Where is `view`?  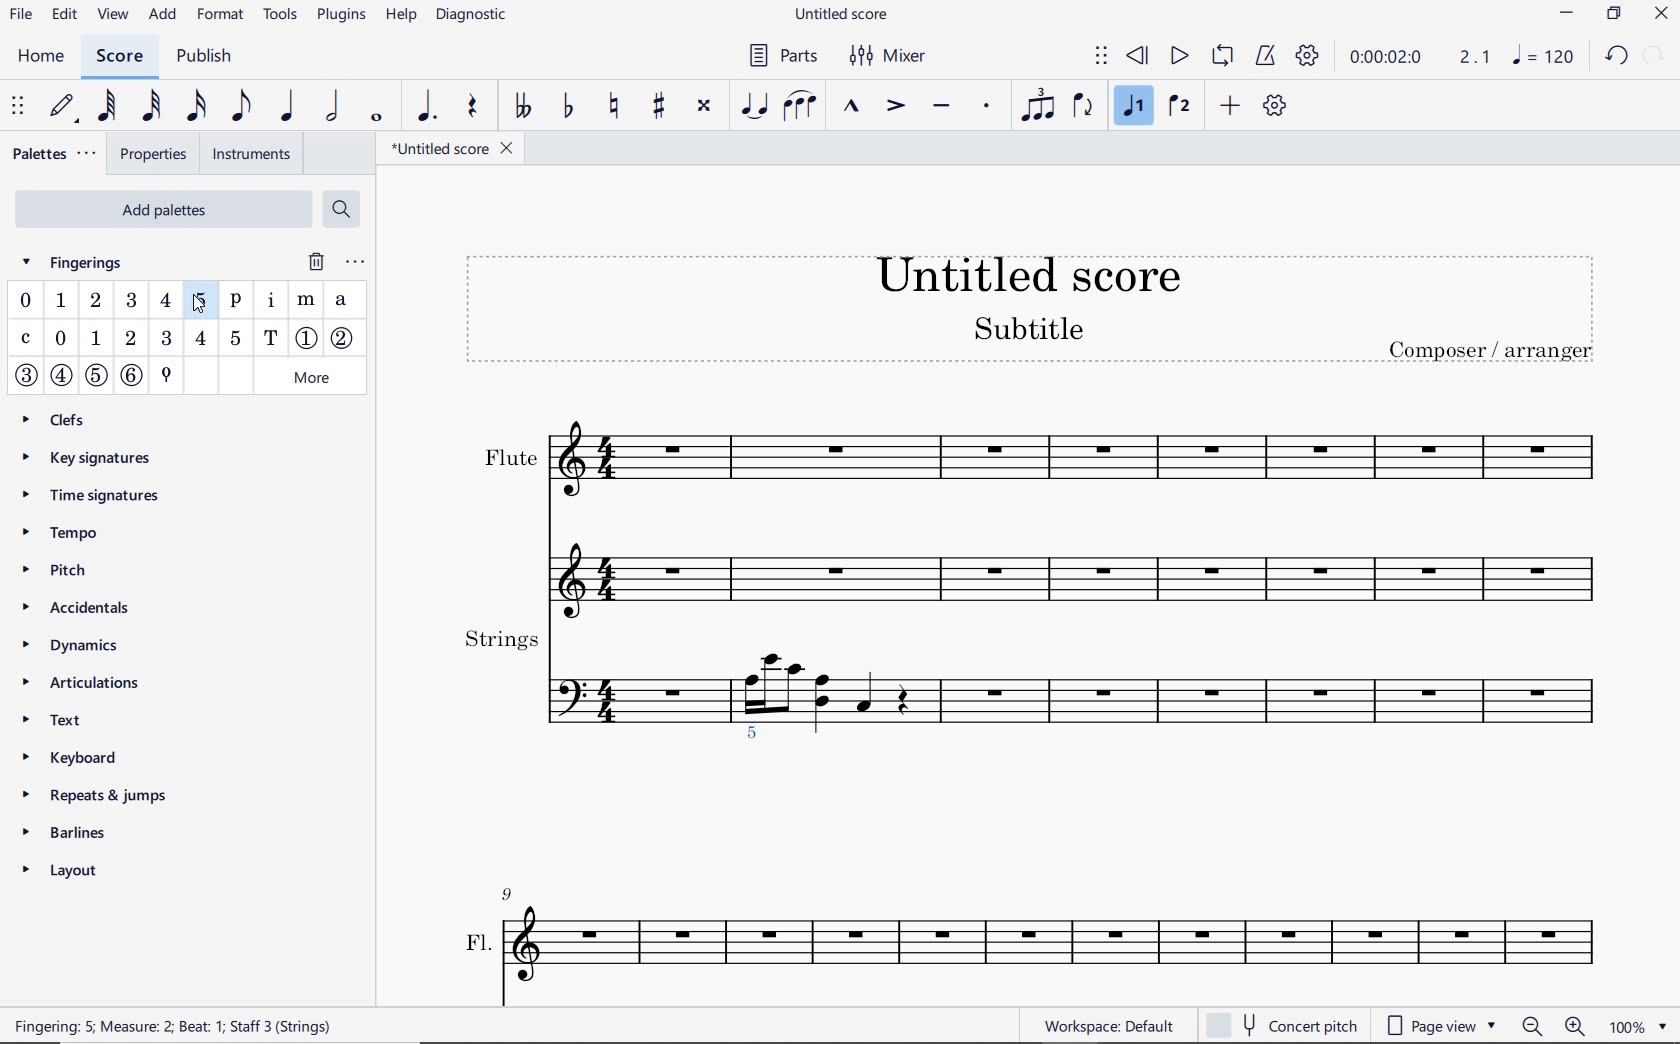
view is located at coordinates (113, 15).